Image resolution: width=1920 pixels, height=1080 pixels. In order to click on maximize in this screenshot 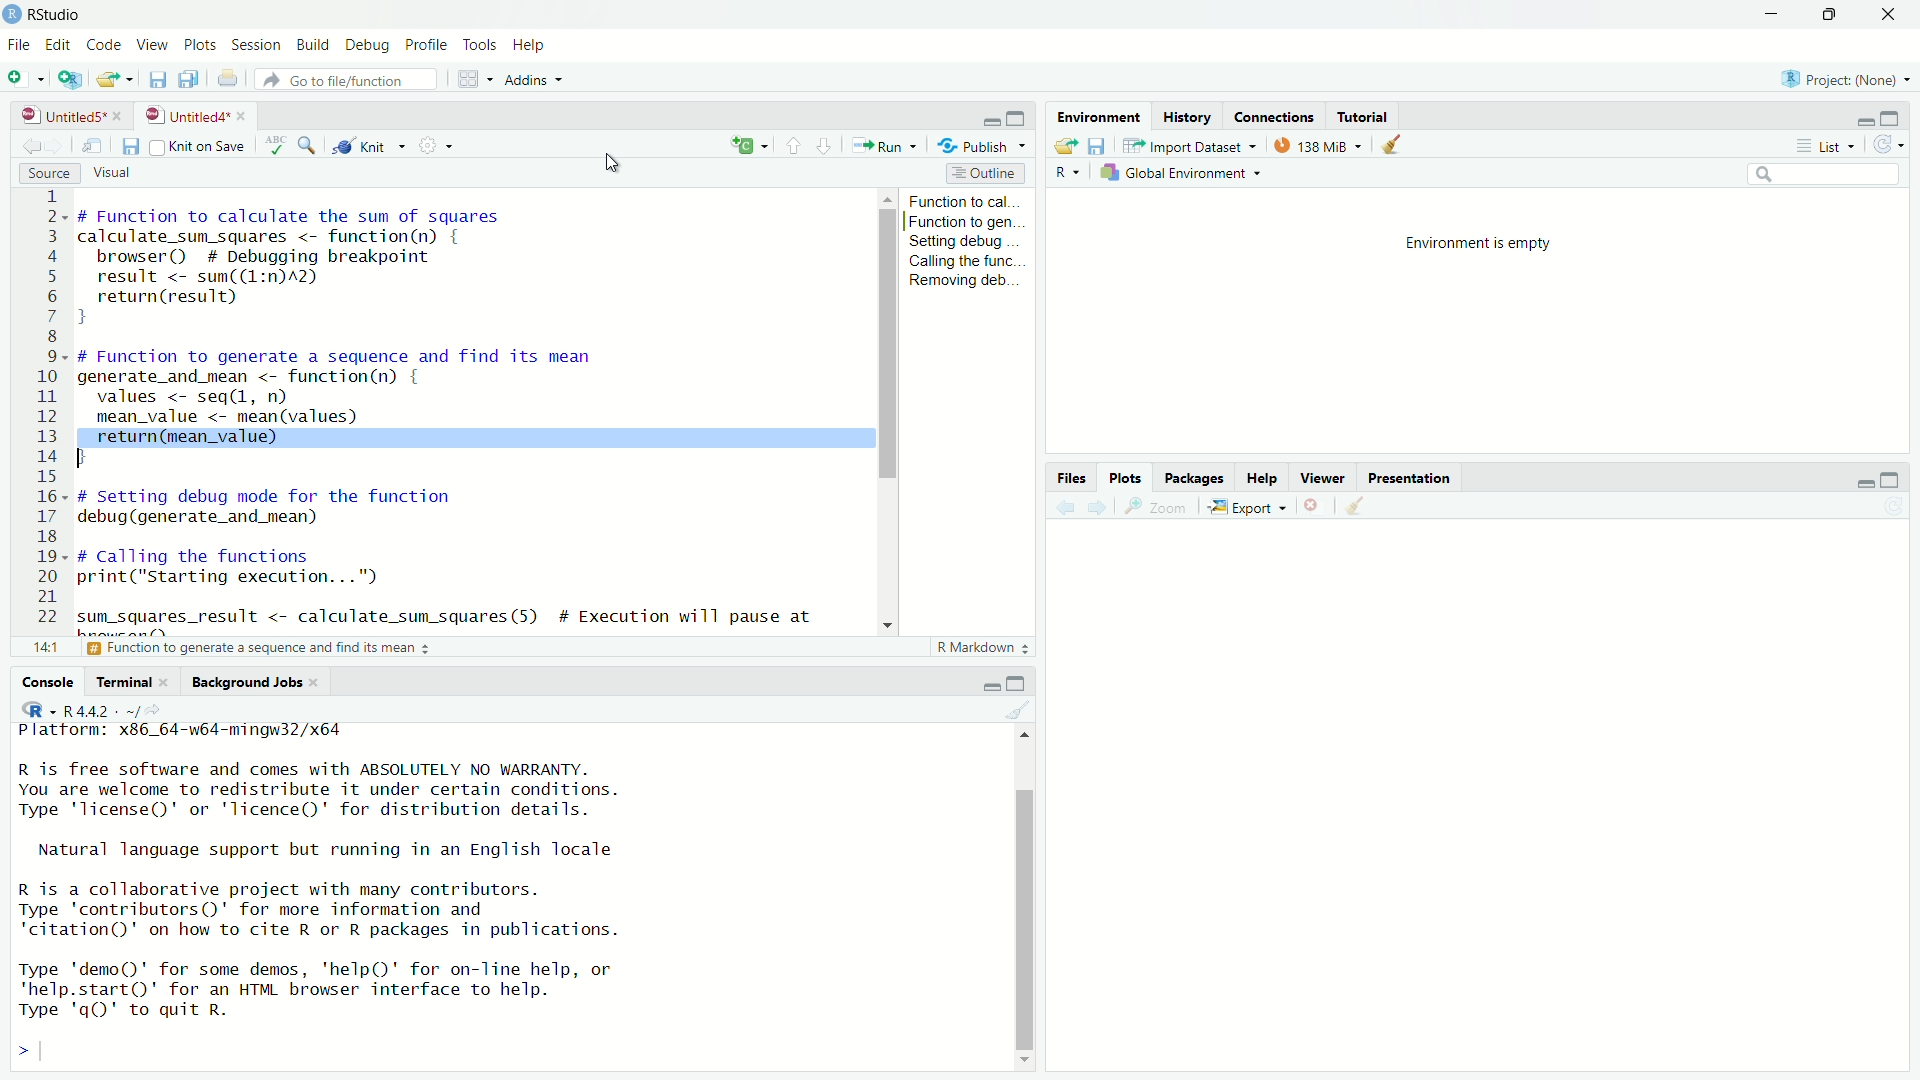, I will do `click(1020, 118)`.